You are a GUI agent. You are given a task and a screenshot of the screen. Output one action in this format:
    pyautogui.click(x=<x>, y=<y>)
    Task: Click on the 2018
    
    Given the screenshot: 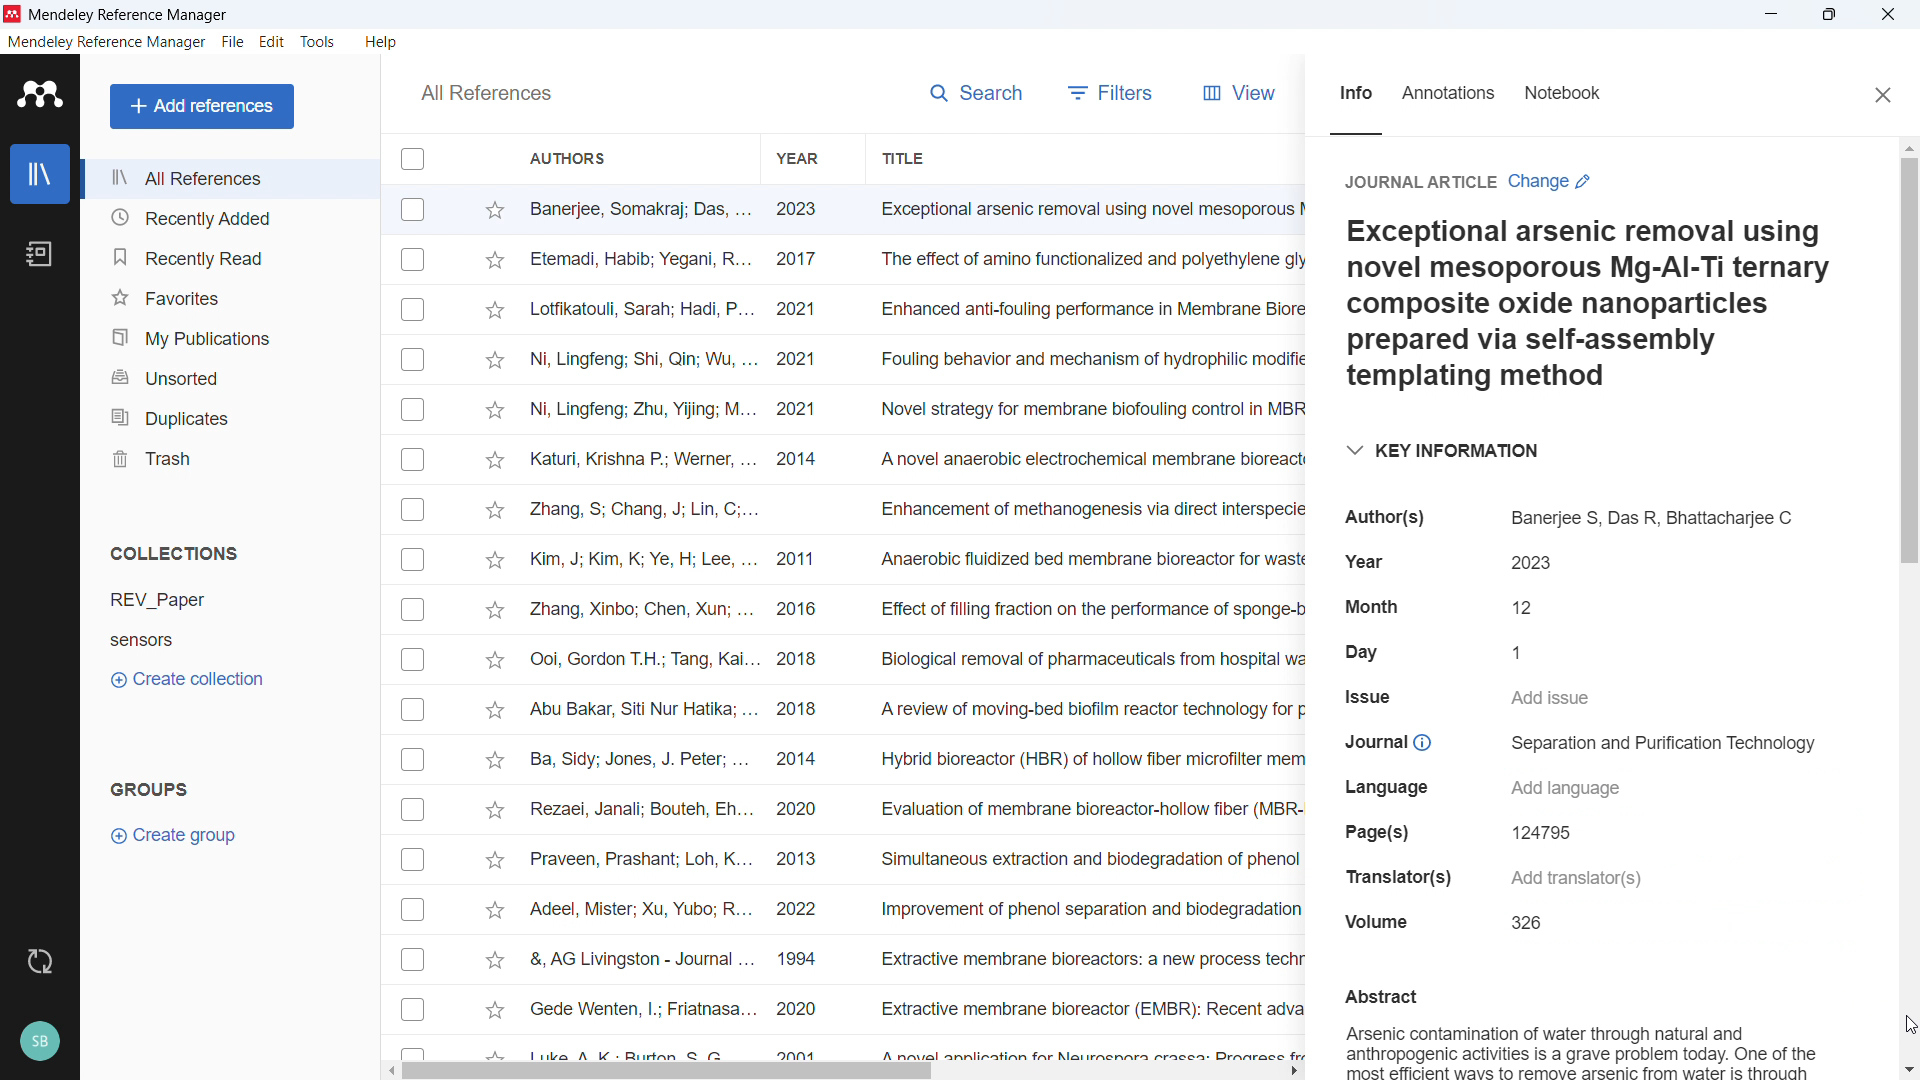 What is the action you would take?
    pyautogui.click(x=809, y=710)
    